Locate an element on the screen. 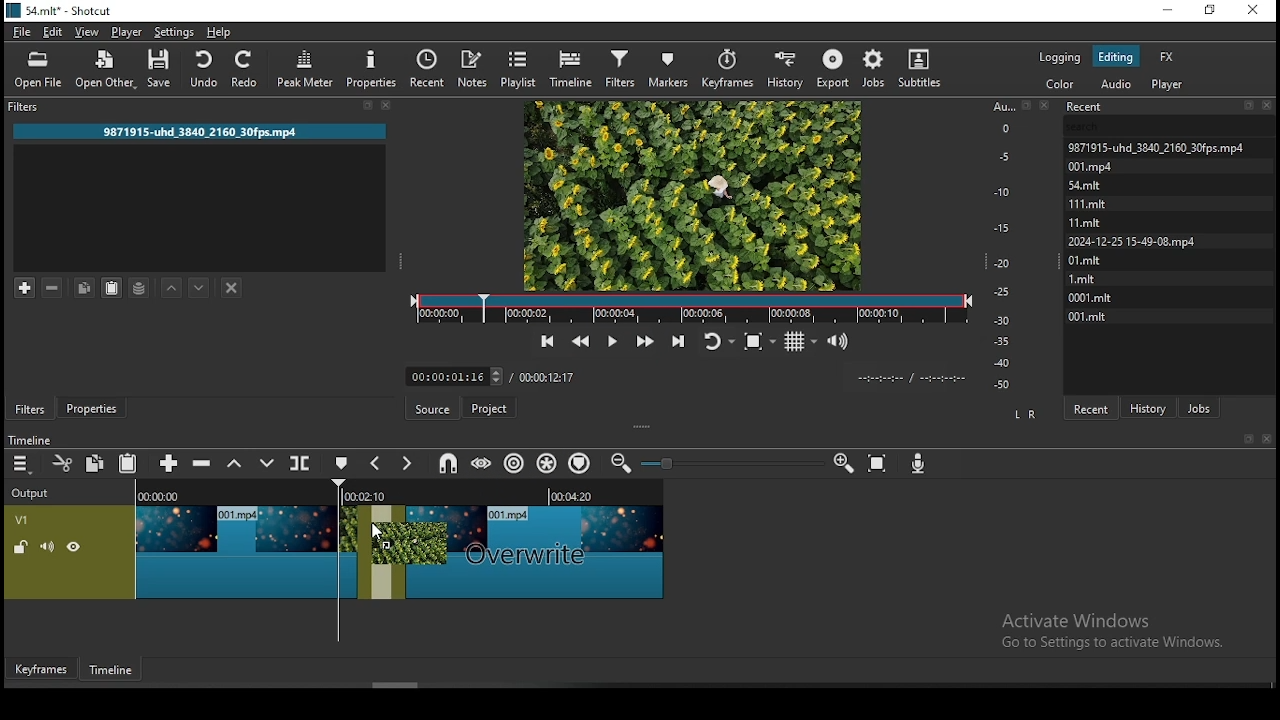 This screenshot has width=1280, height=720. copy is located at coordinates (84, 288).